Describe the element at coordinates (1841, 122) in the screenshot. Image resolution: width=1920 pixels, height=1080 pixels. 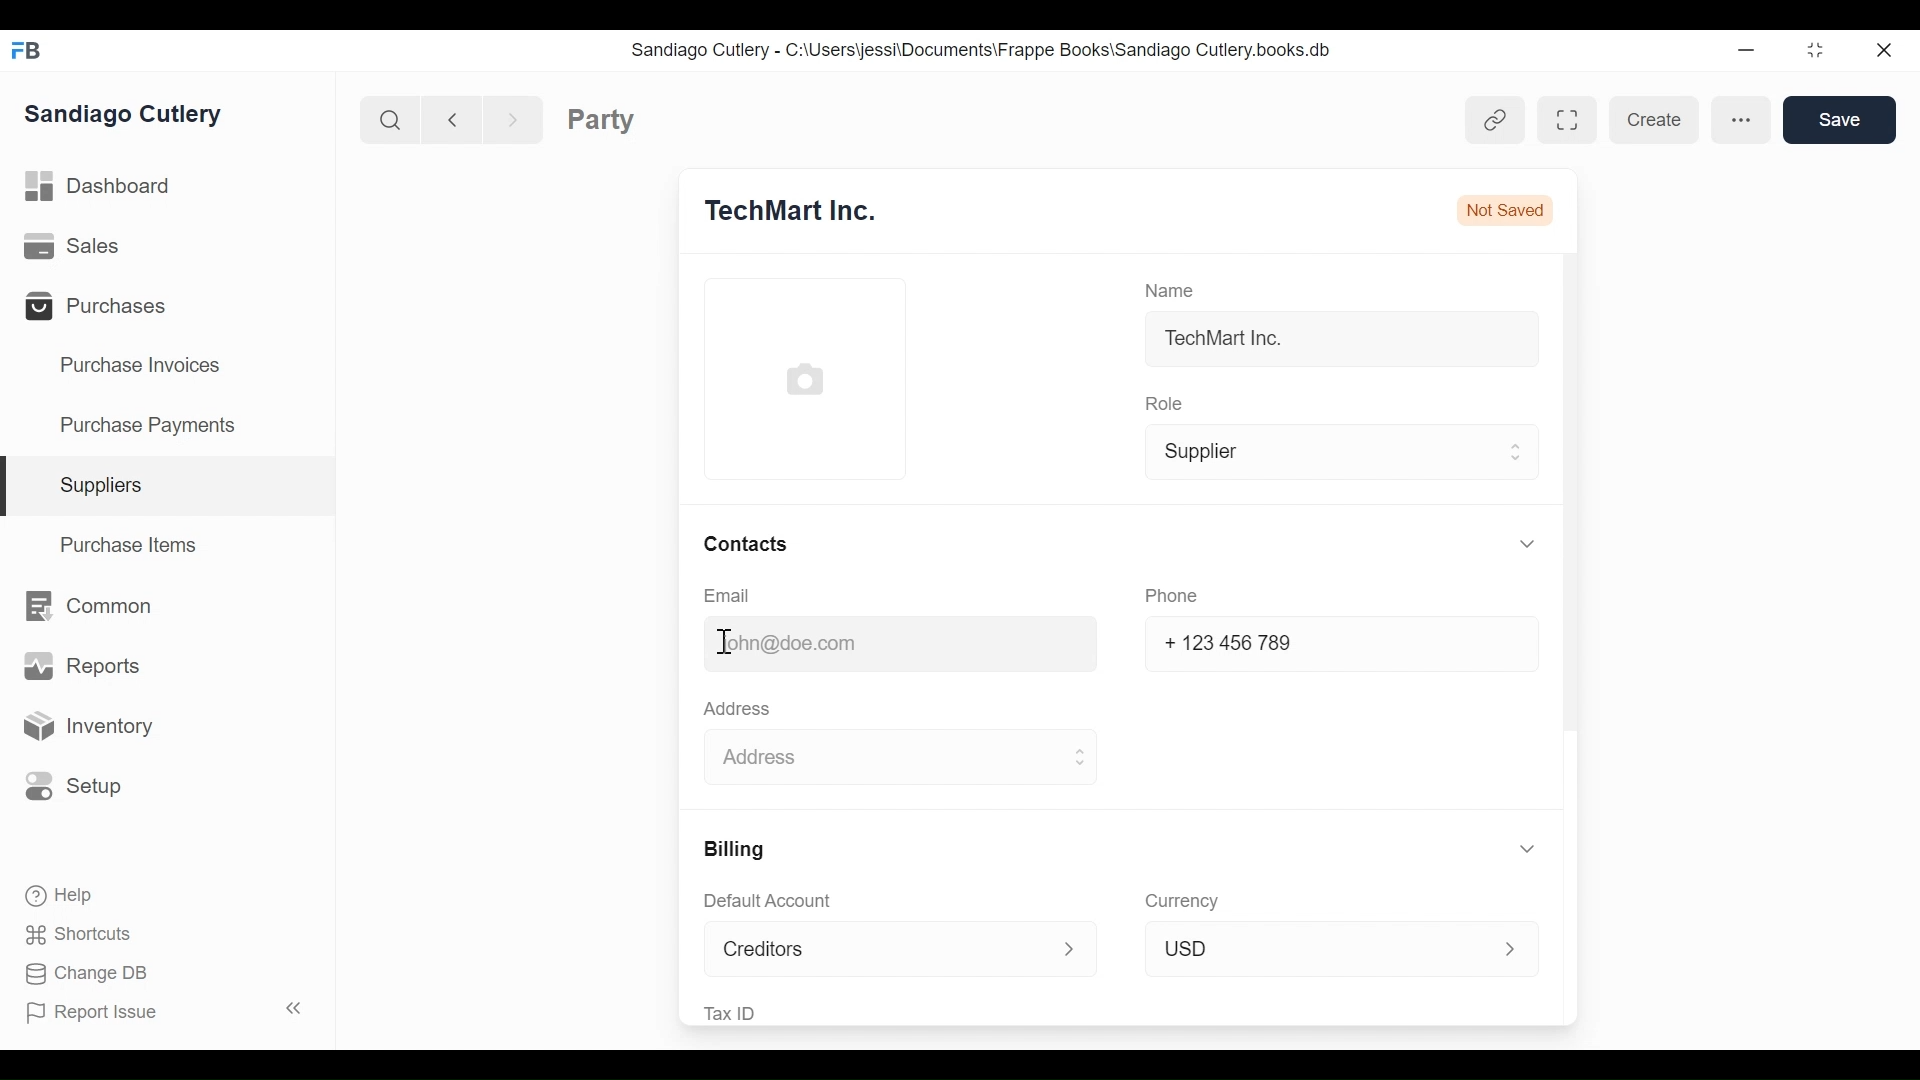
I see `Save` at that location.